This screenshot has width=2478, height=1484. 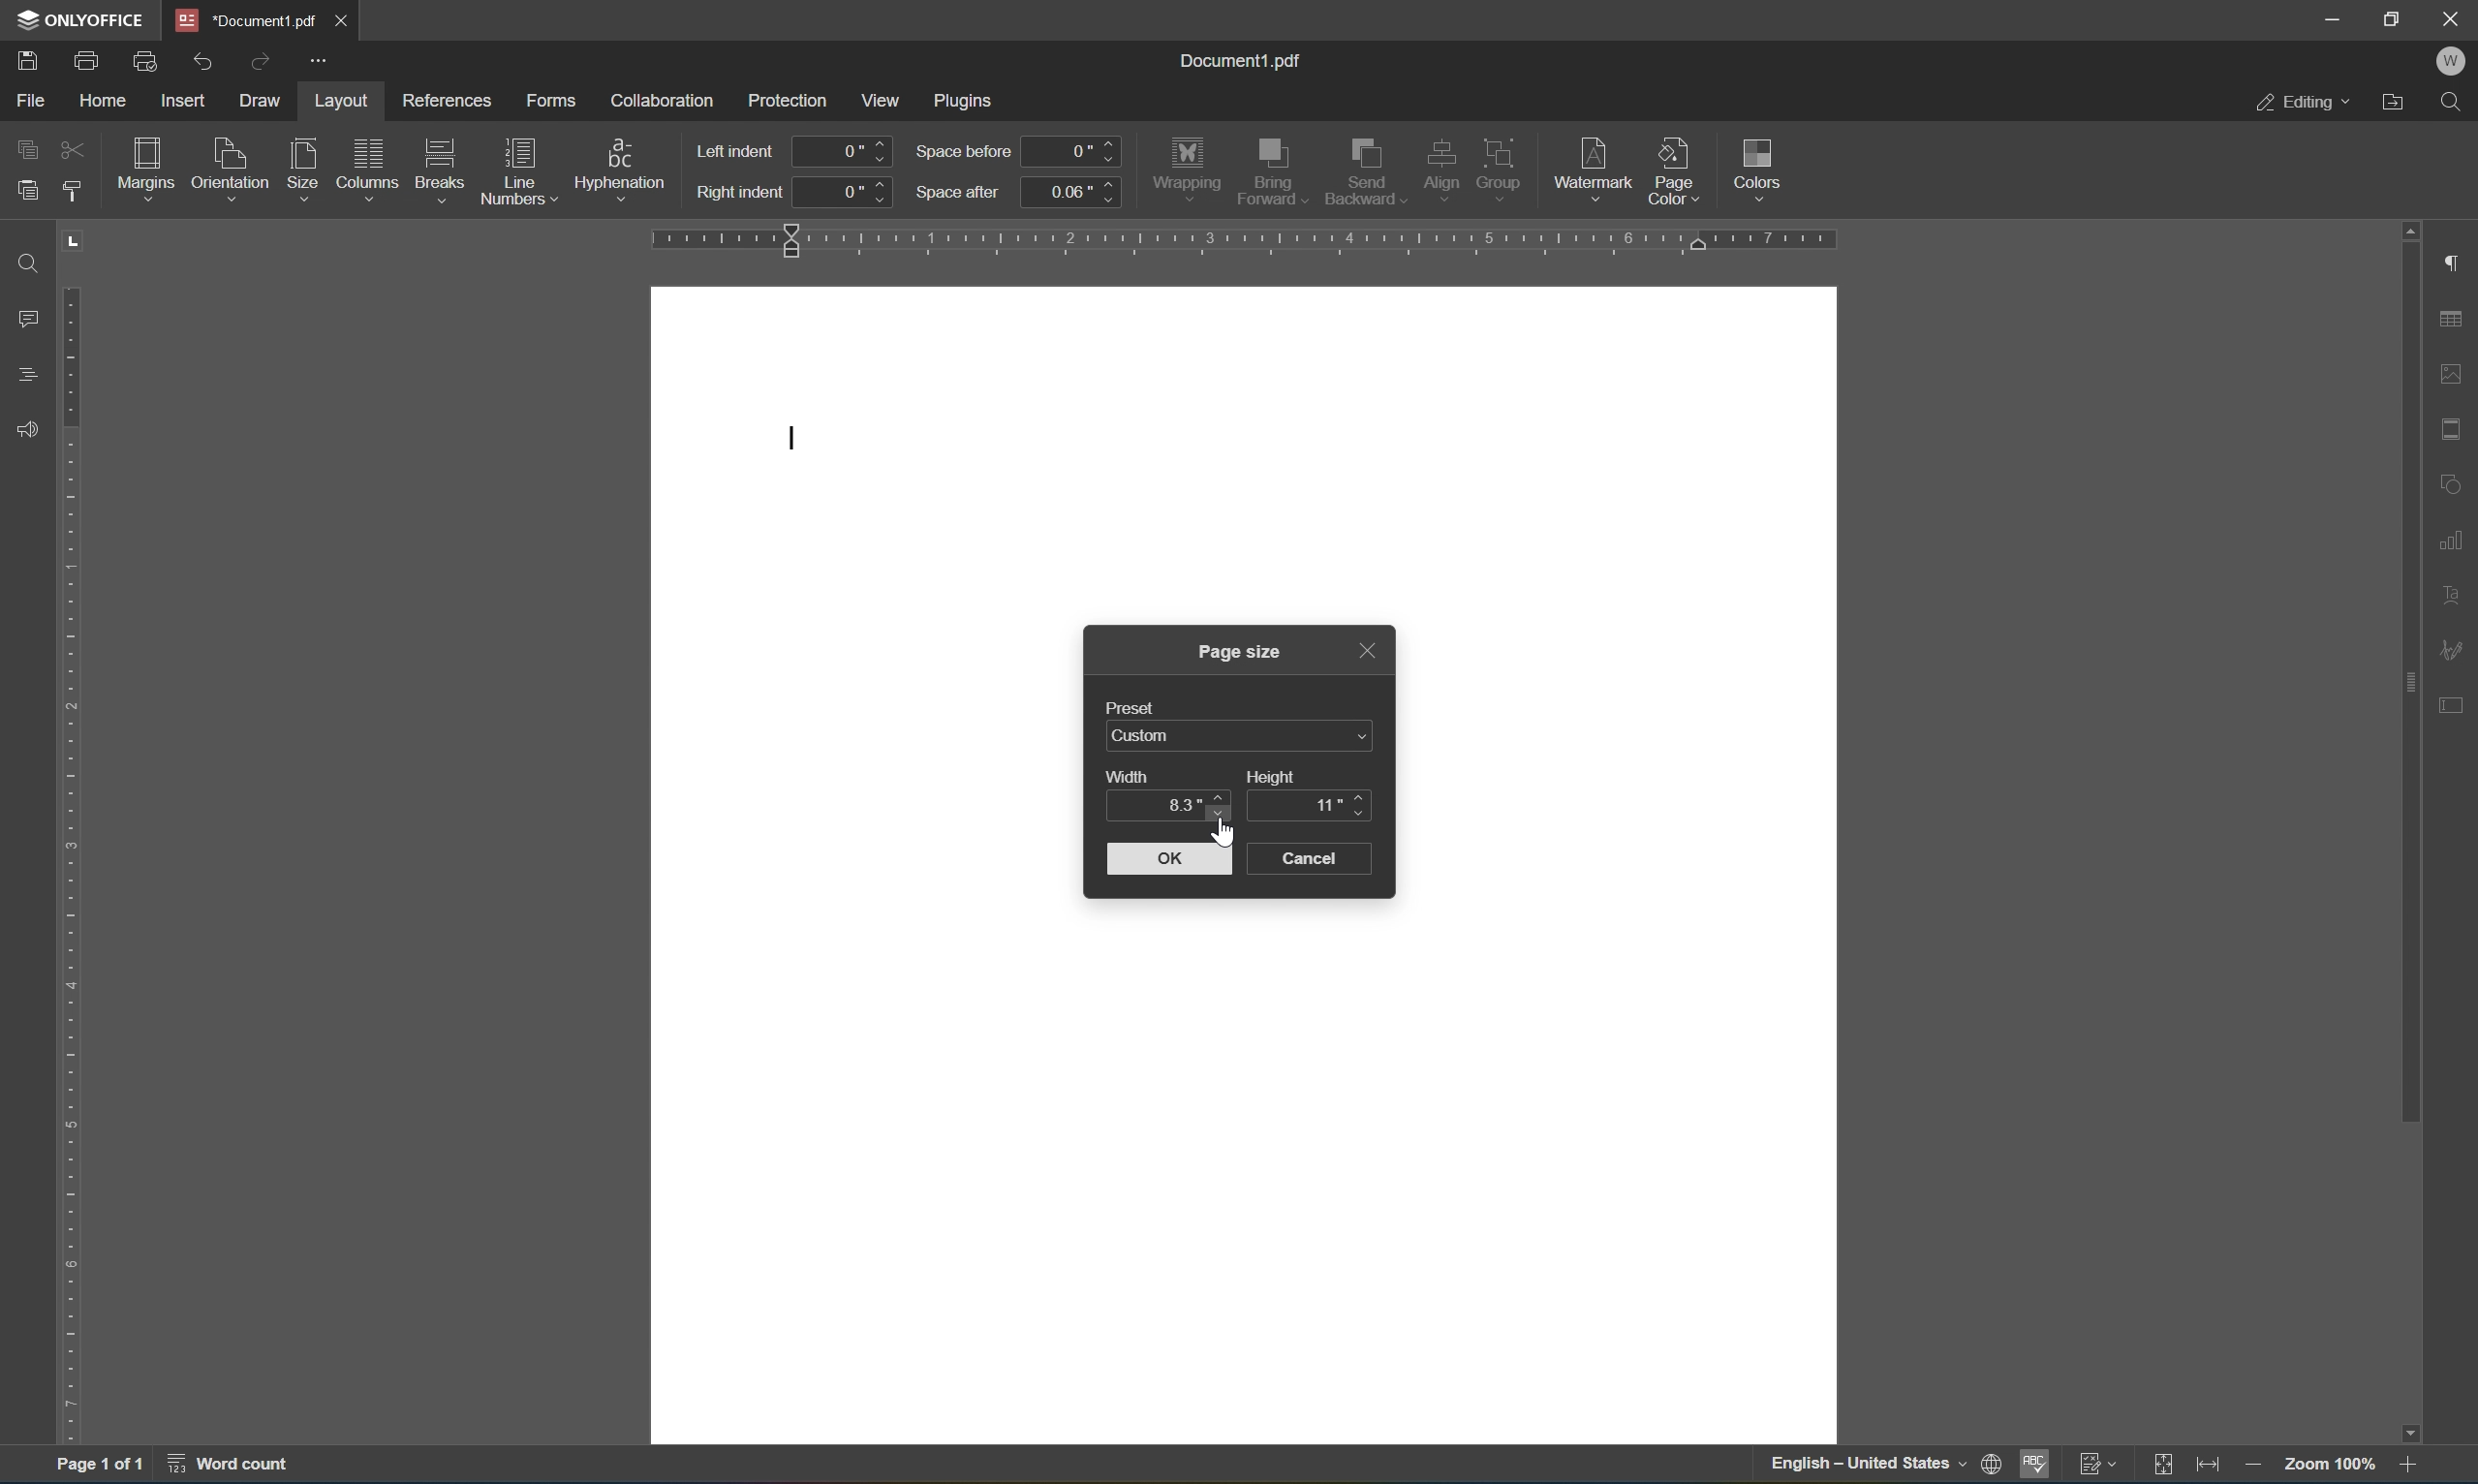 I want to click on minimize, so click(x=2336, y=19).